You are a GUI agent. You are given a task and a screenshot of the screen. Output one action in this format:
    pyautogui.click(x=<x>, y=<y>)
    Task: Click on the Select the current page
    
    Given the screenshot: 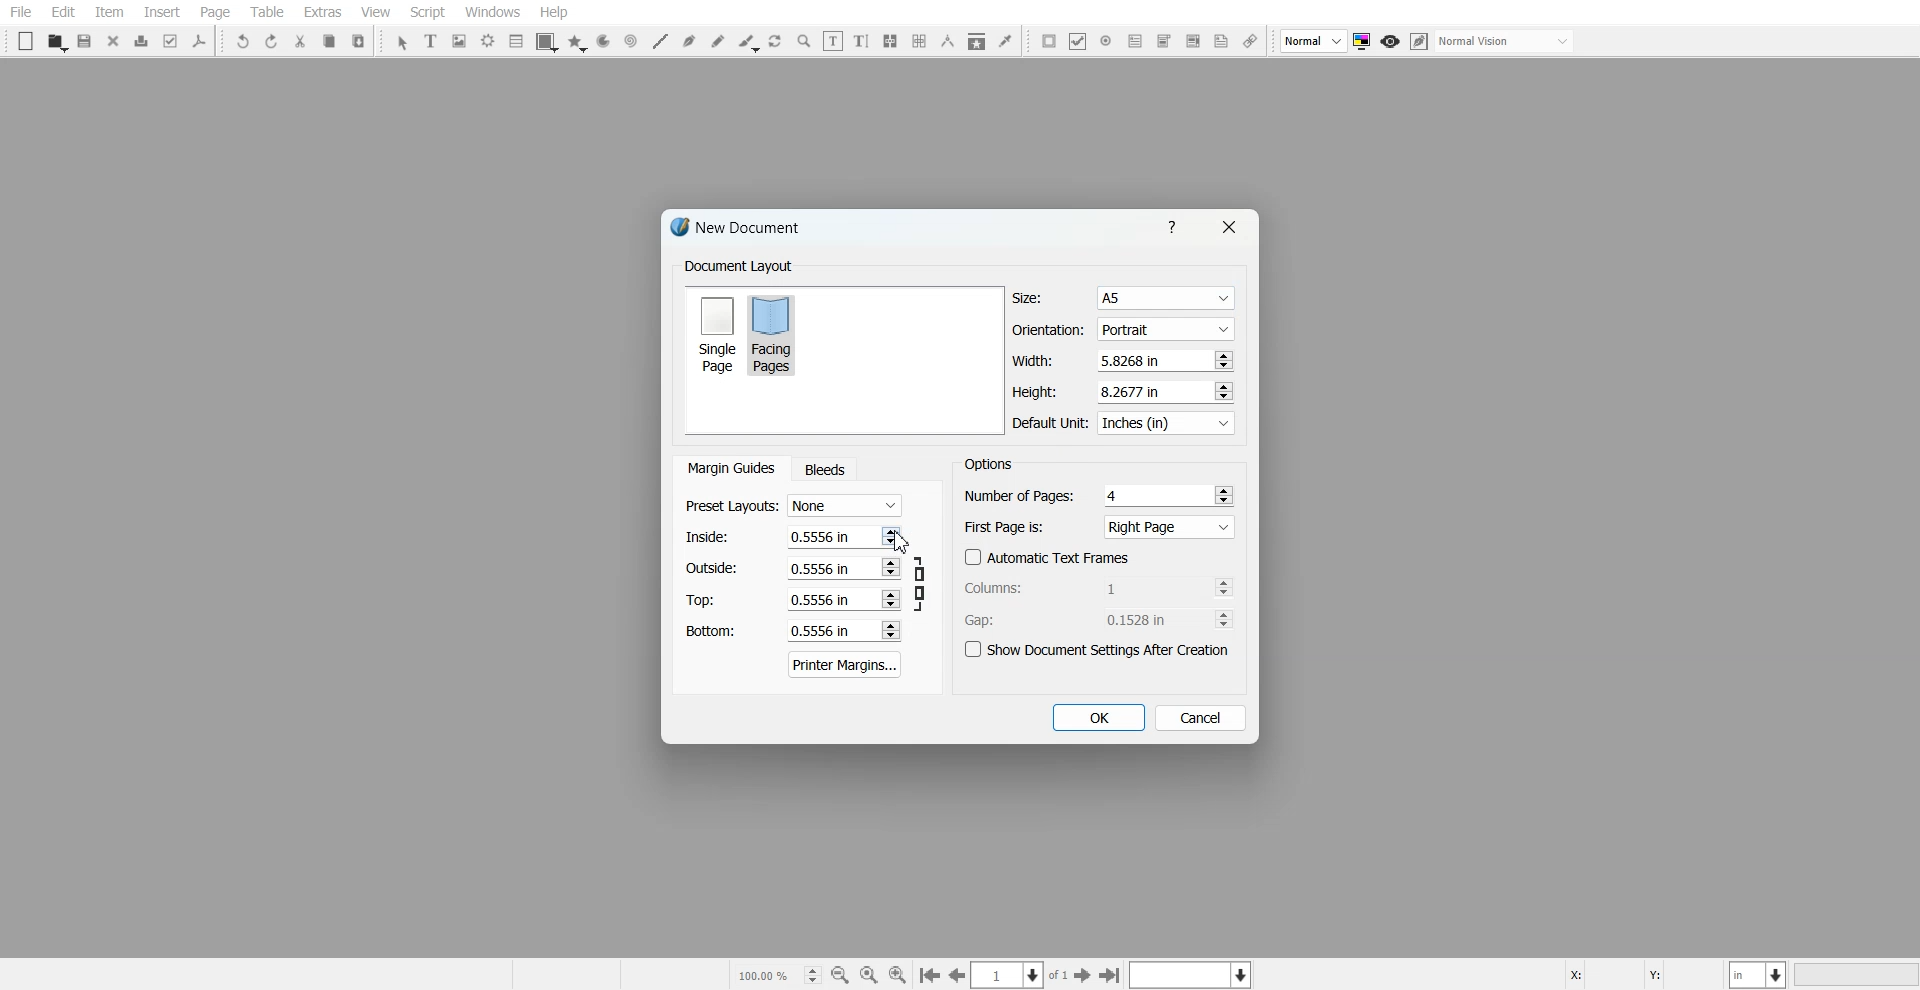 What is the action you would take?
    pyautogui.click(x=1021, y=975)
    